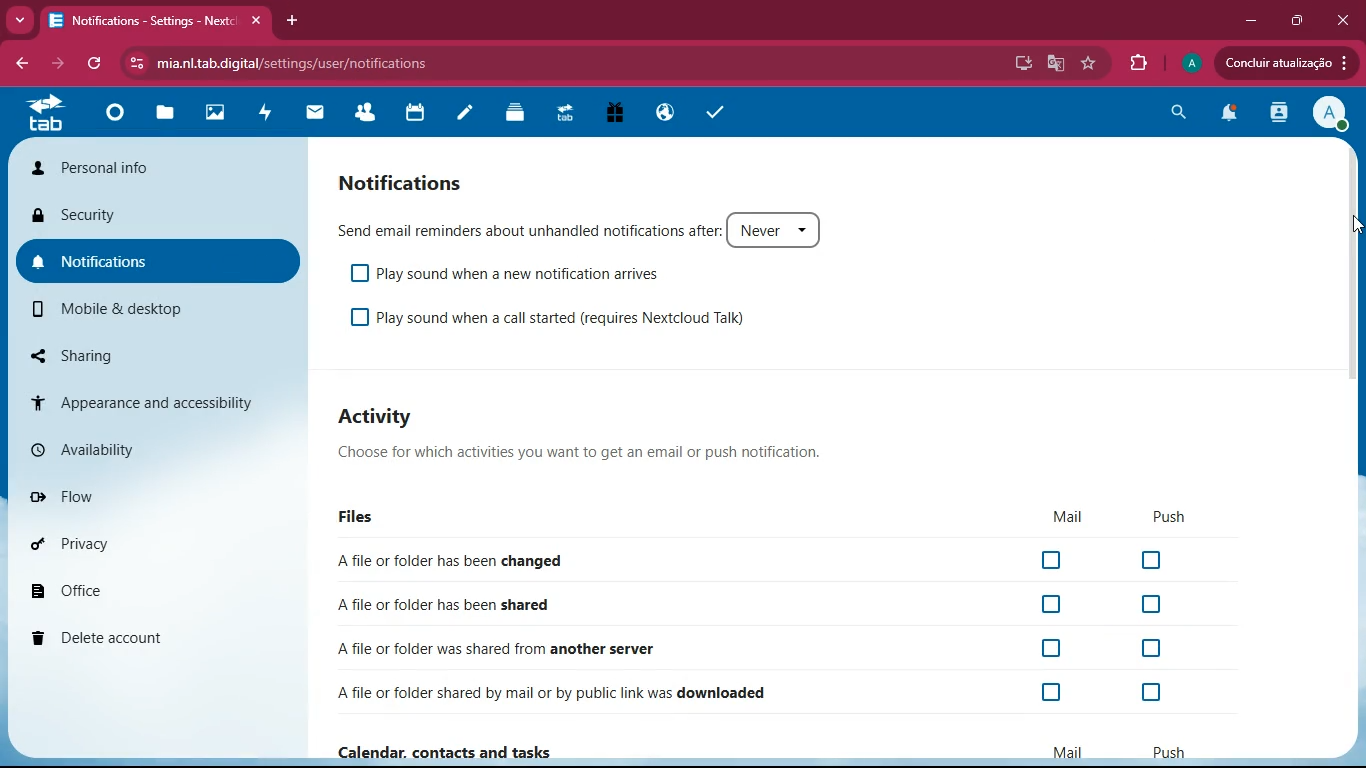 This screenshot has height=768, width=1366. What do you see at coordinates (1053, 65) in the screenshot?
I see `google translate` at bounding box center [1053, 65].